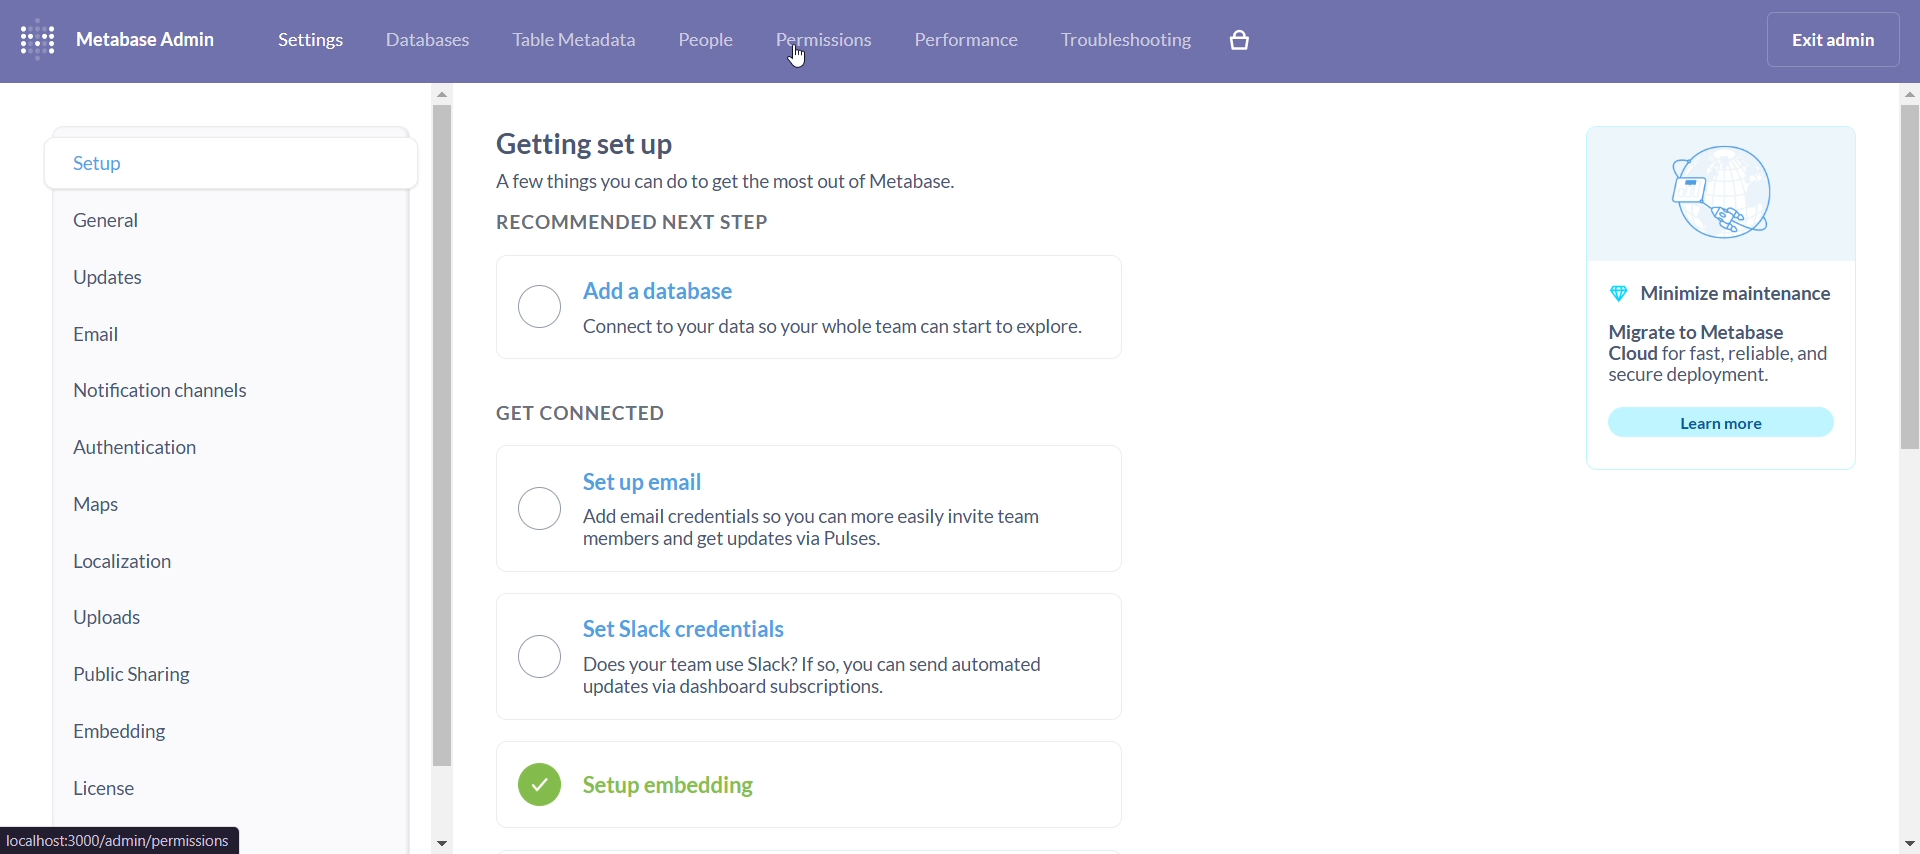 Image resolution: width=1920 pixels, height=854 pixels. What do you see at coordinates (808, 504) in the screenshot?
I see `set up email` at bounding box center [808, 504].